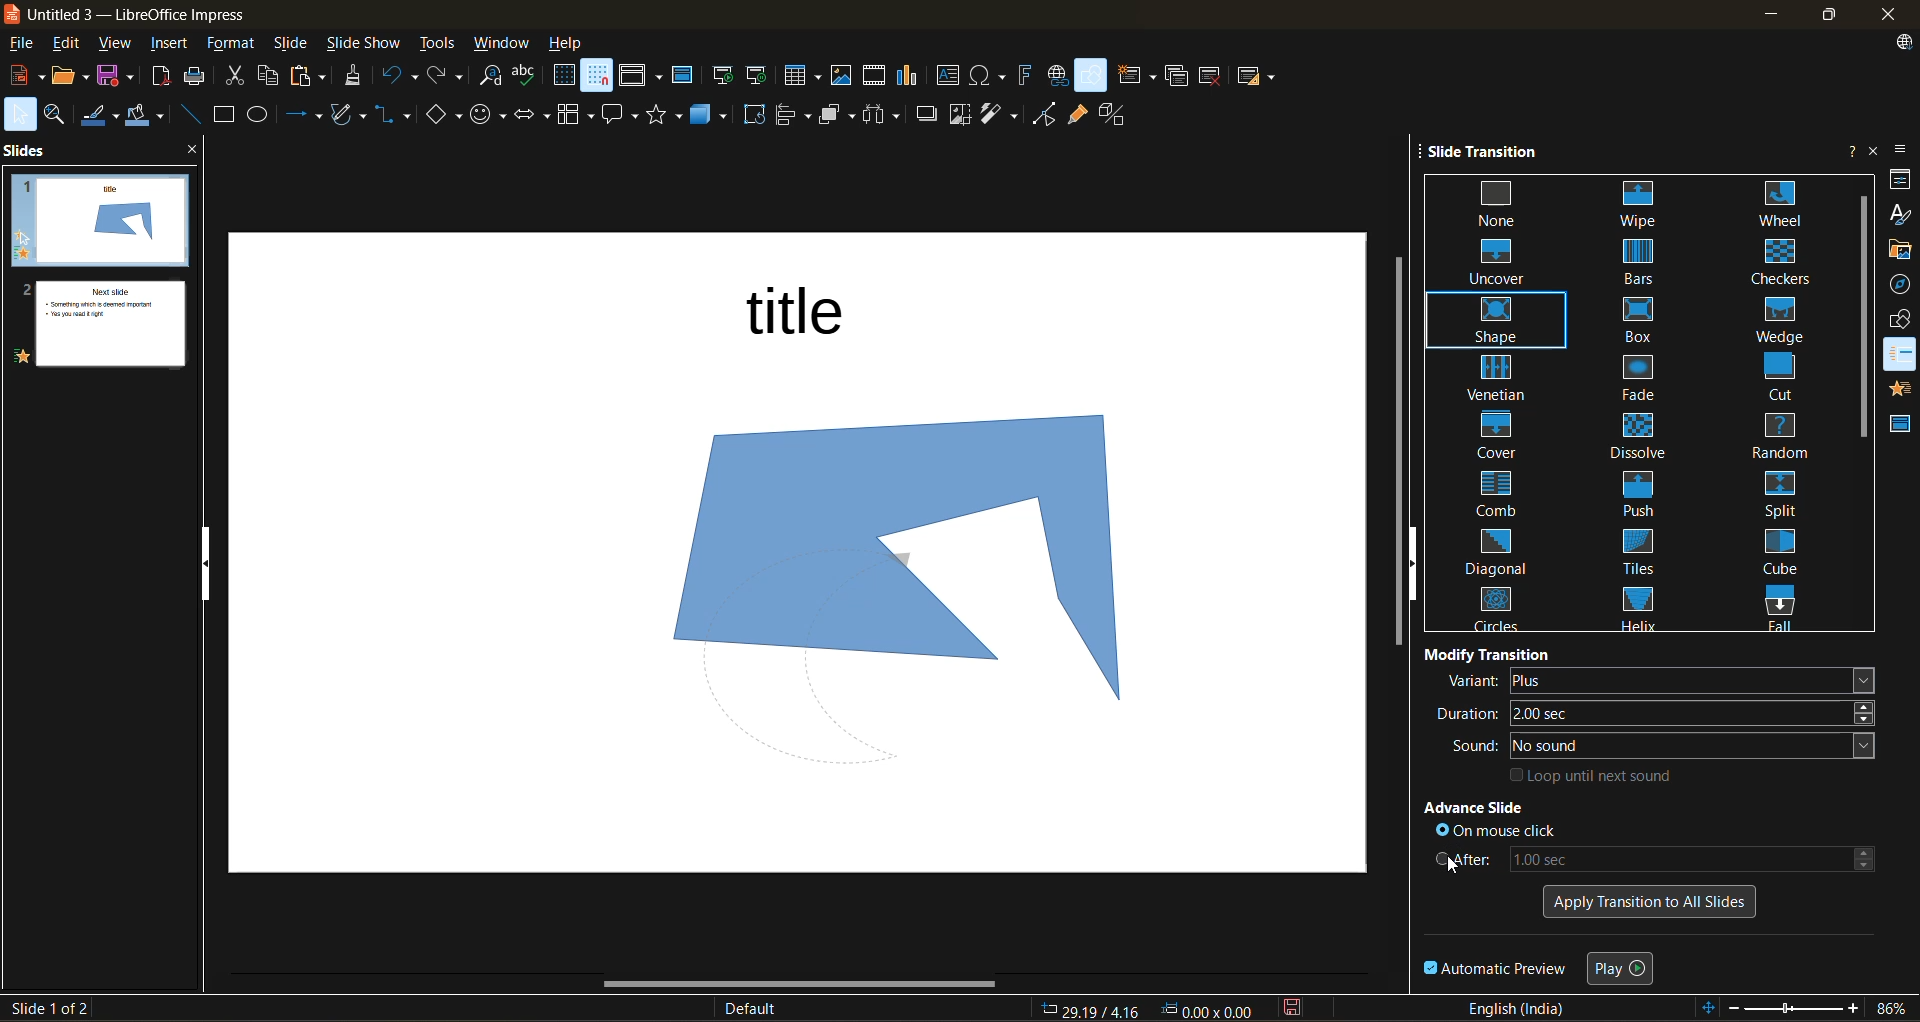  What do you see at coordinates (714, 114) in the screenshot?
I see `3d objects` at bounding box center [714, 114].